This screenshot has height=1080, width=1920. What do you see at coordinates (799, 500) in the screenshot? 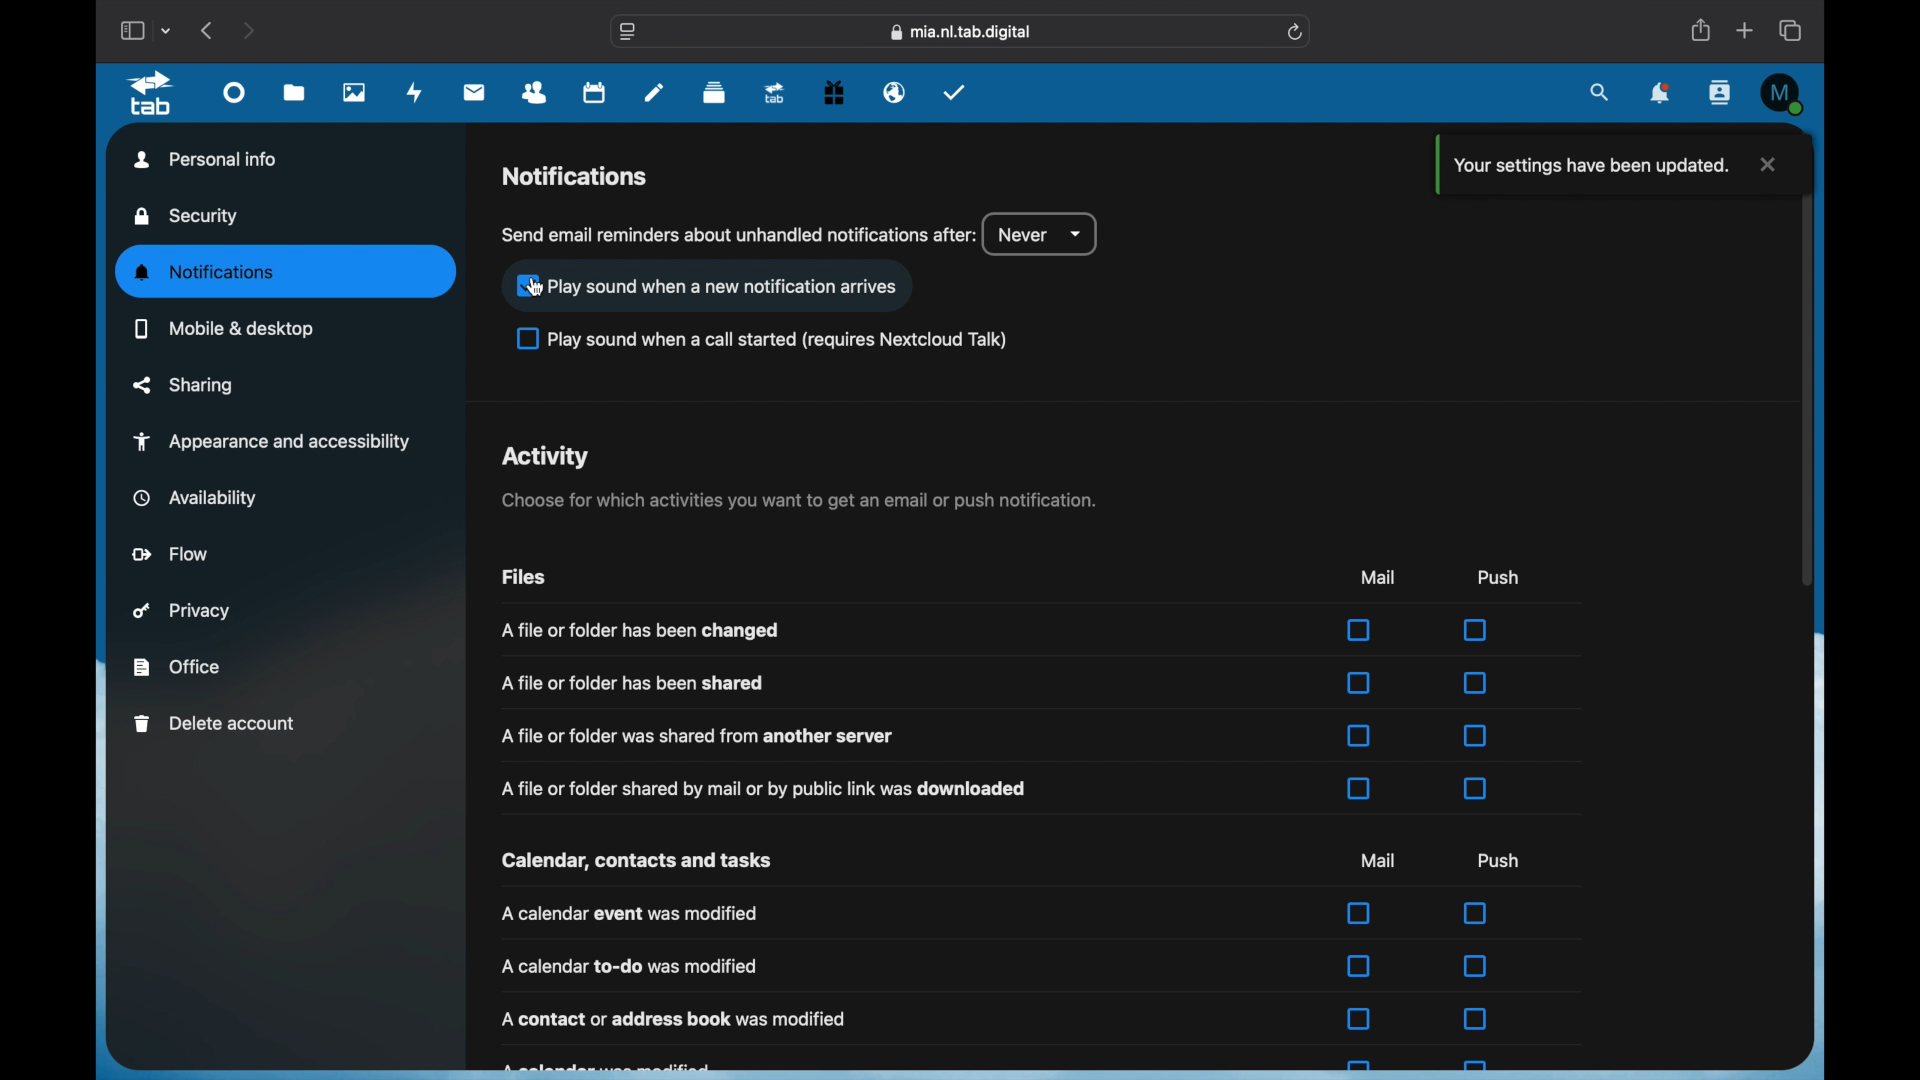
I see `info` at bounding box center [799, 500].